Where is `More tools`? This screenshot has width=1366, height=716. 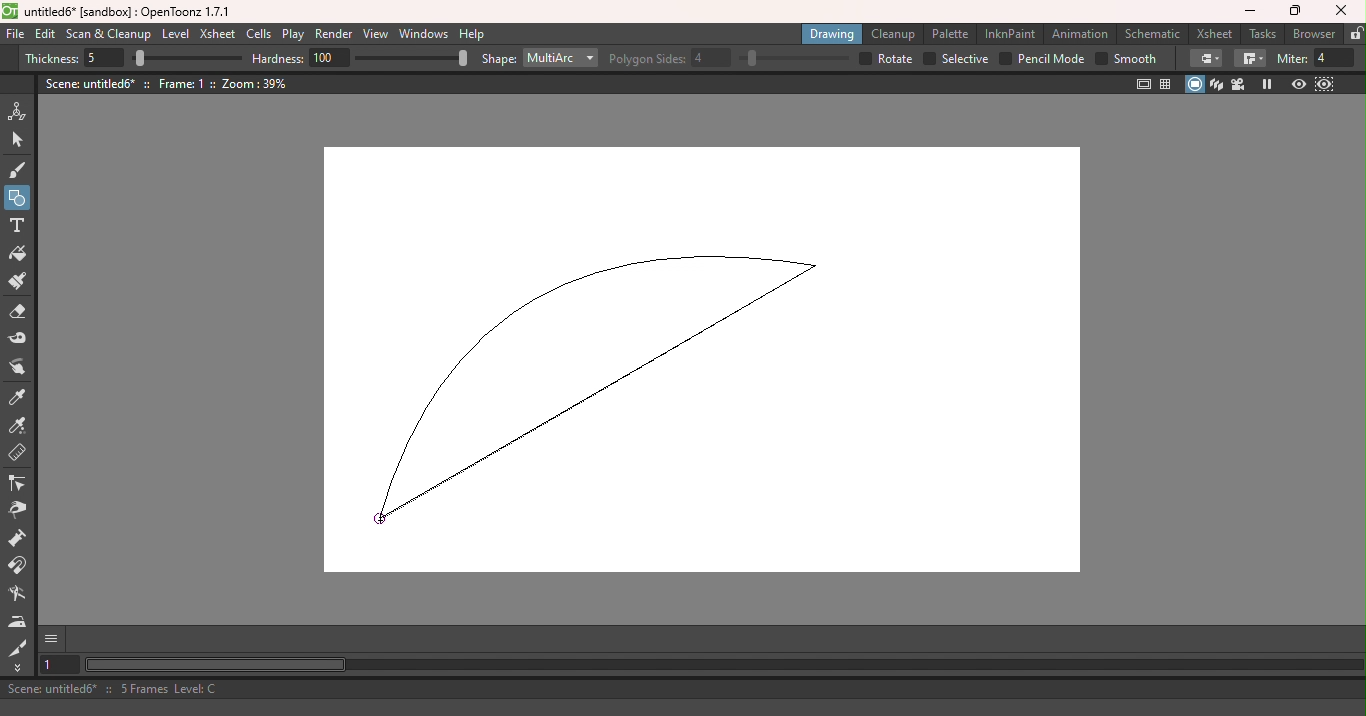 More tools is located at coordinates (18, 667).